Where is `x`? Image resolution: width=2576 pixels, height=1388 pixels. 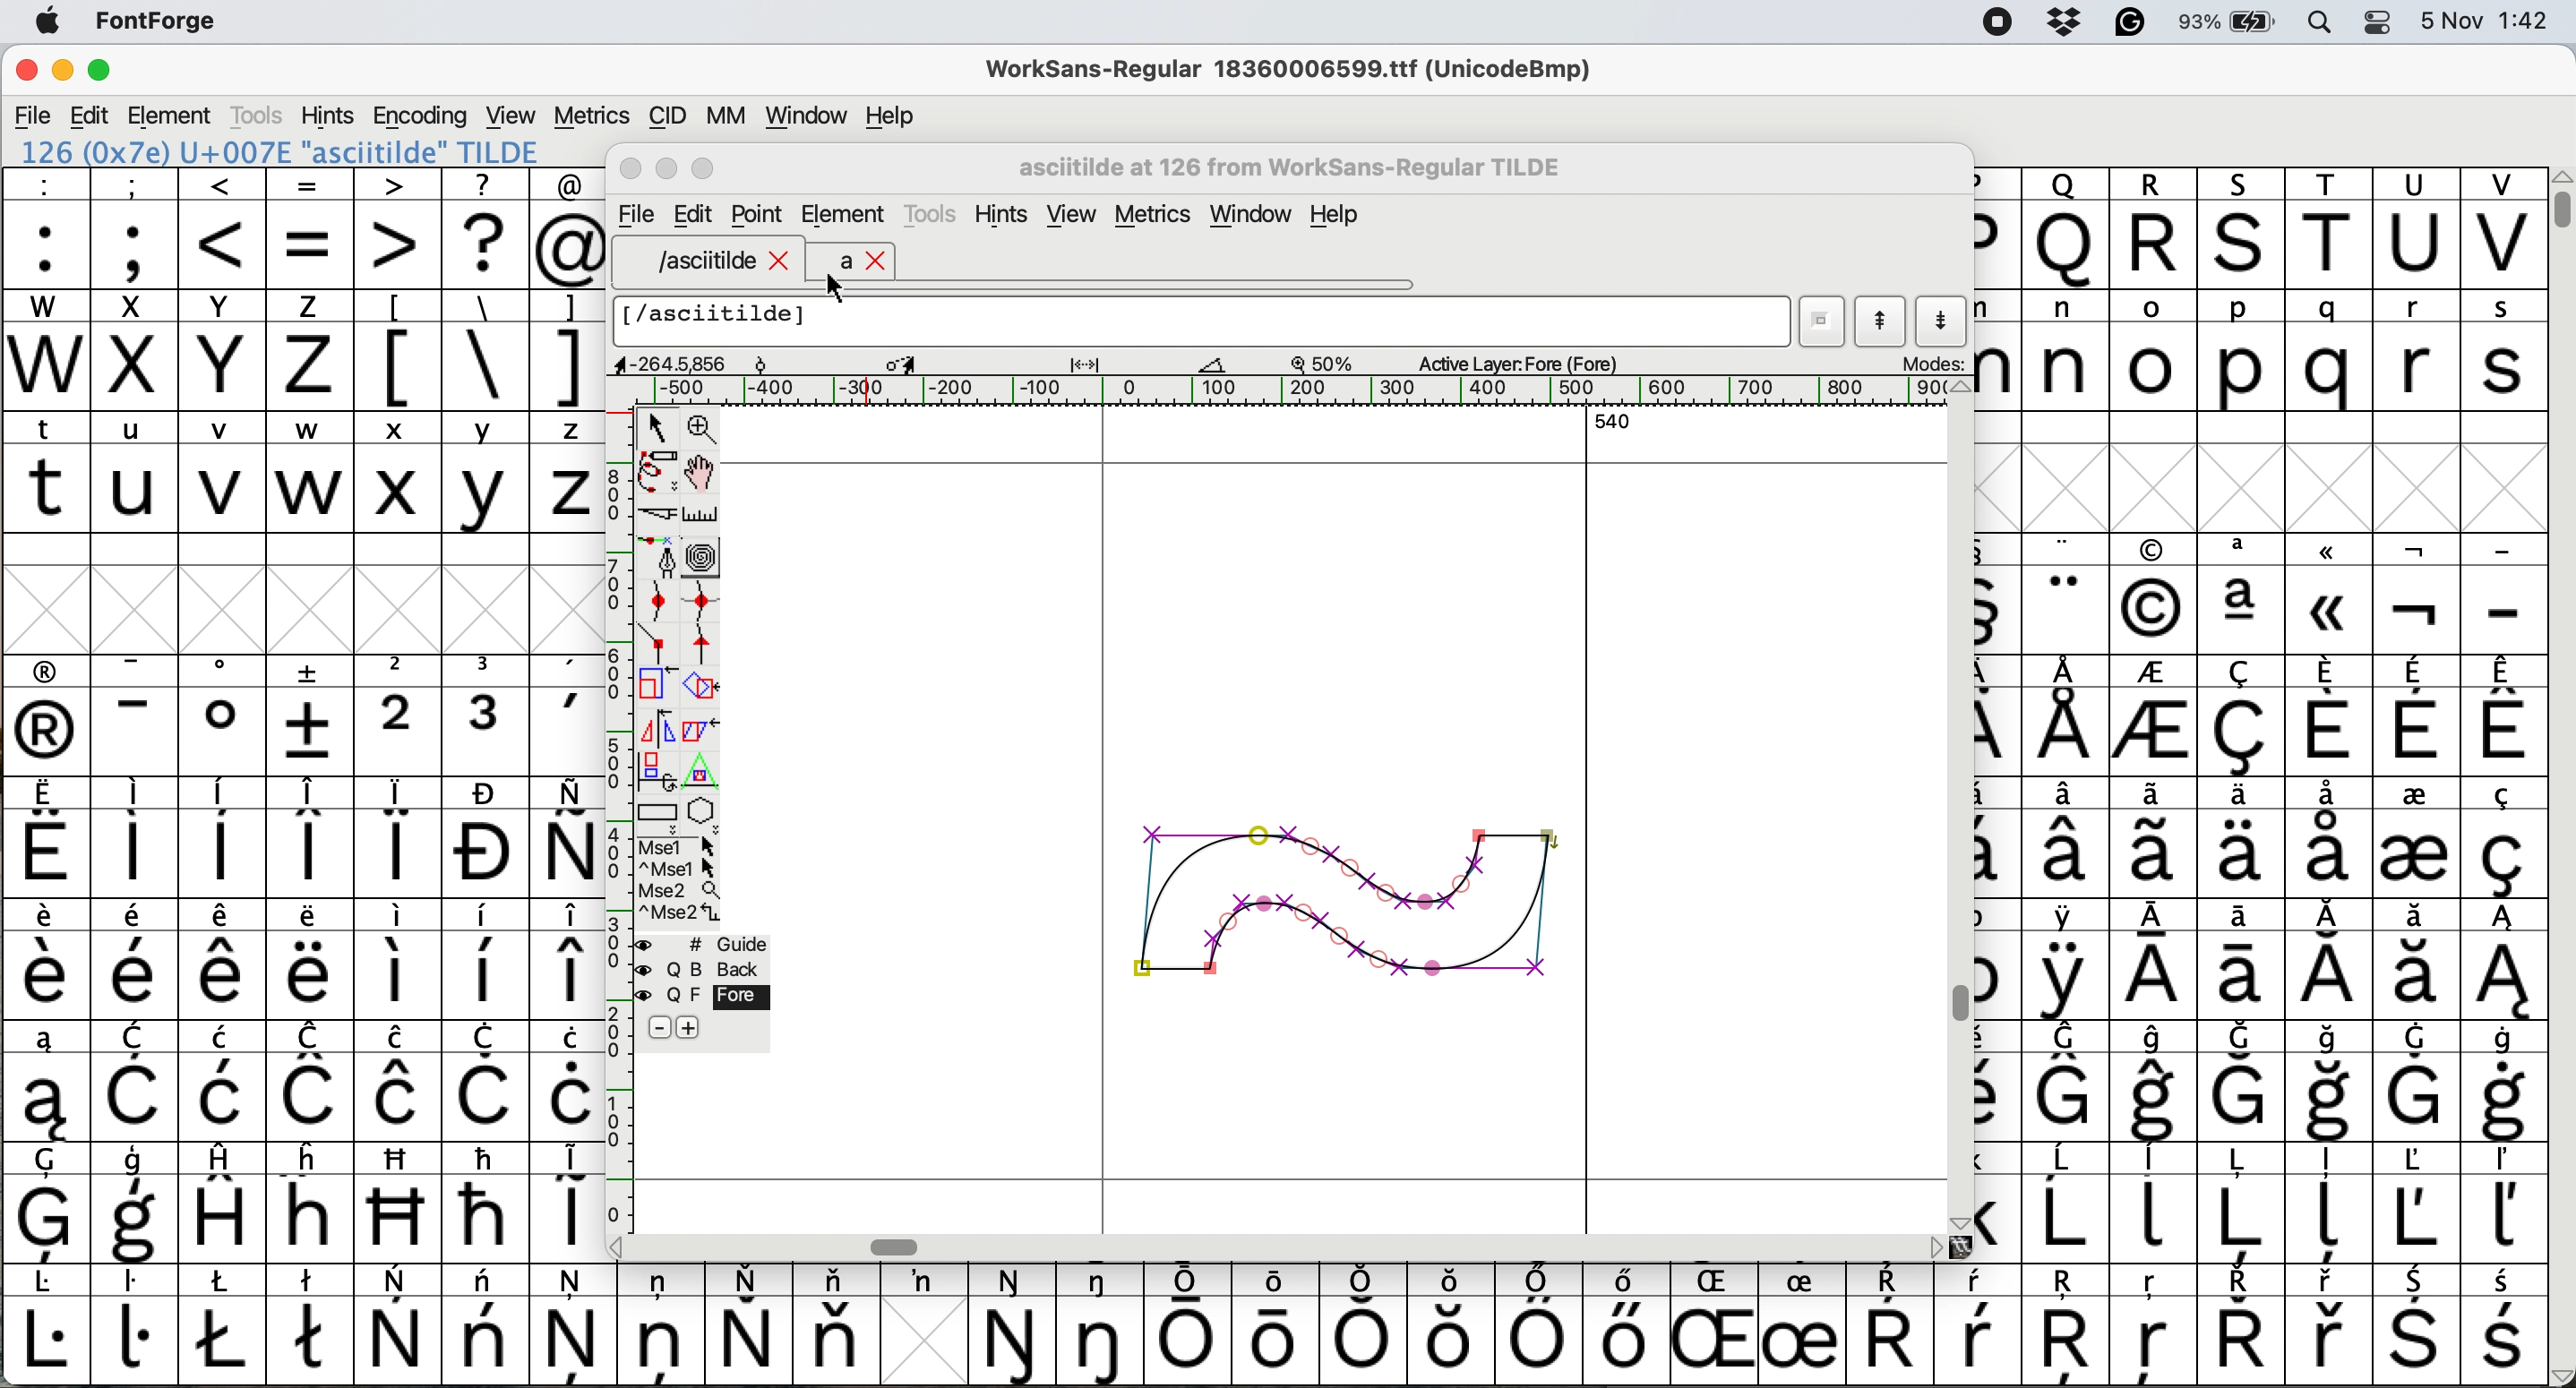
x is located at coordinates (397, 472).